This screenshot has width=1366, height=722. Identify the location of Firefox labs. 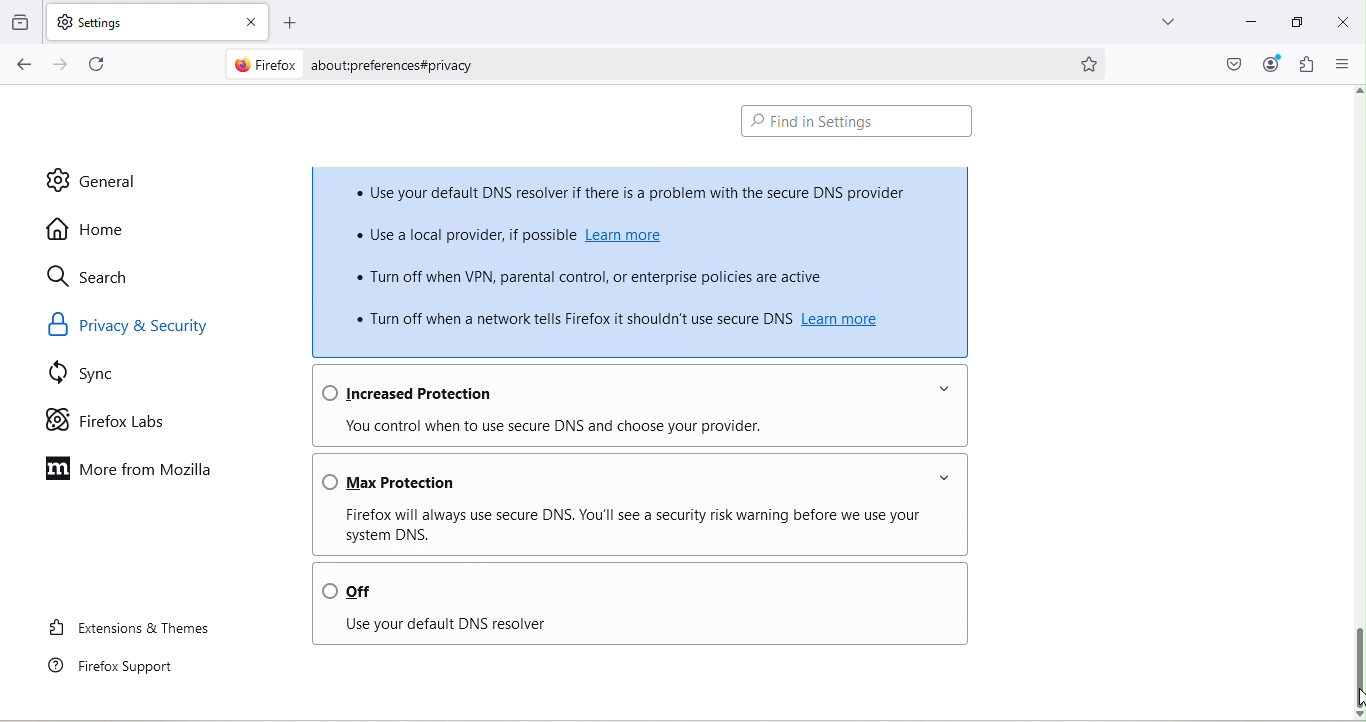
(107, 420).